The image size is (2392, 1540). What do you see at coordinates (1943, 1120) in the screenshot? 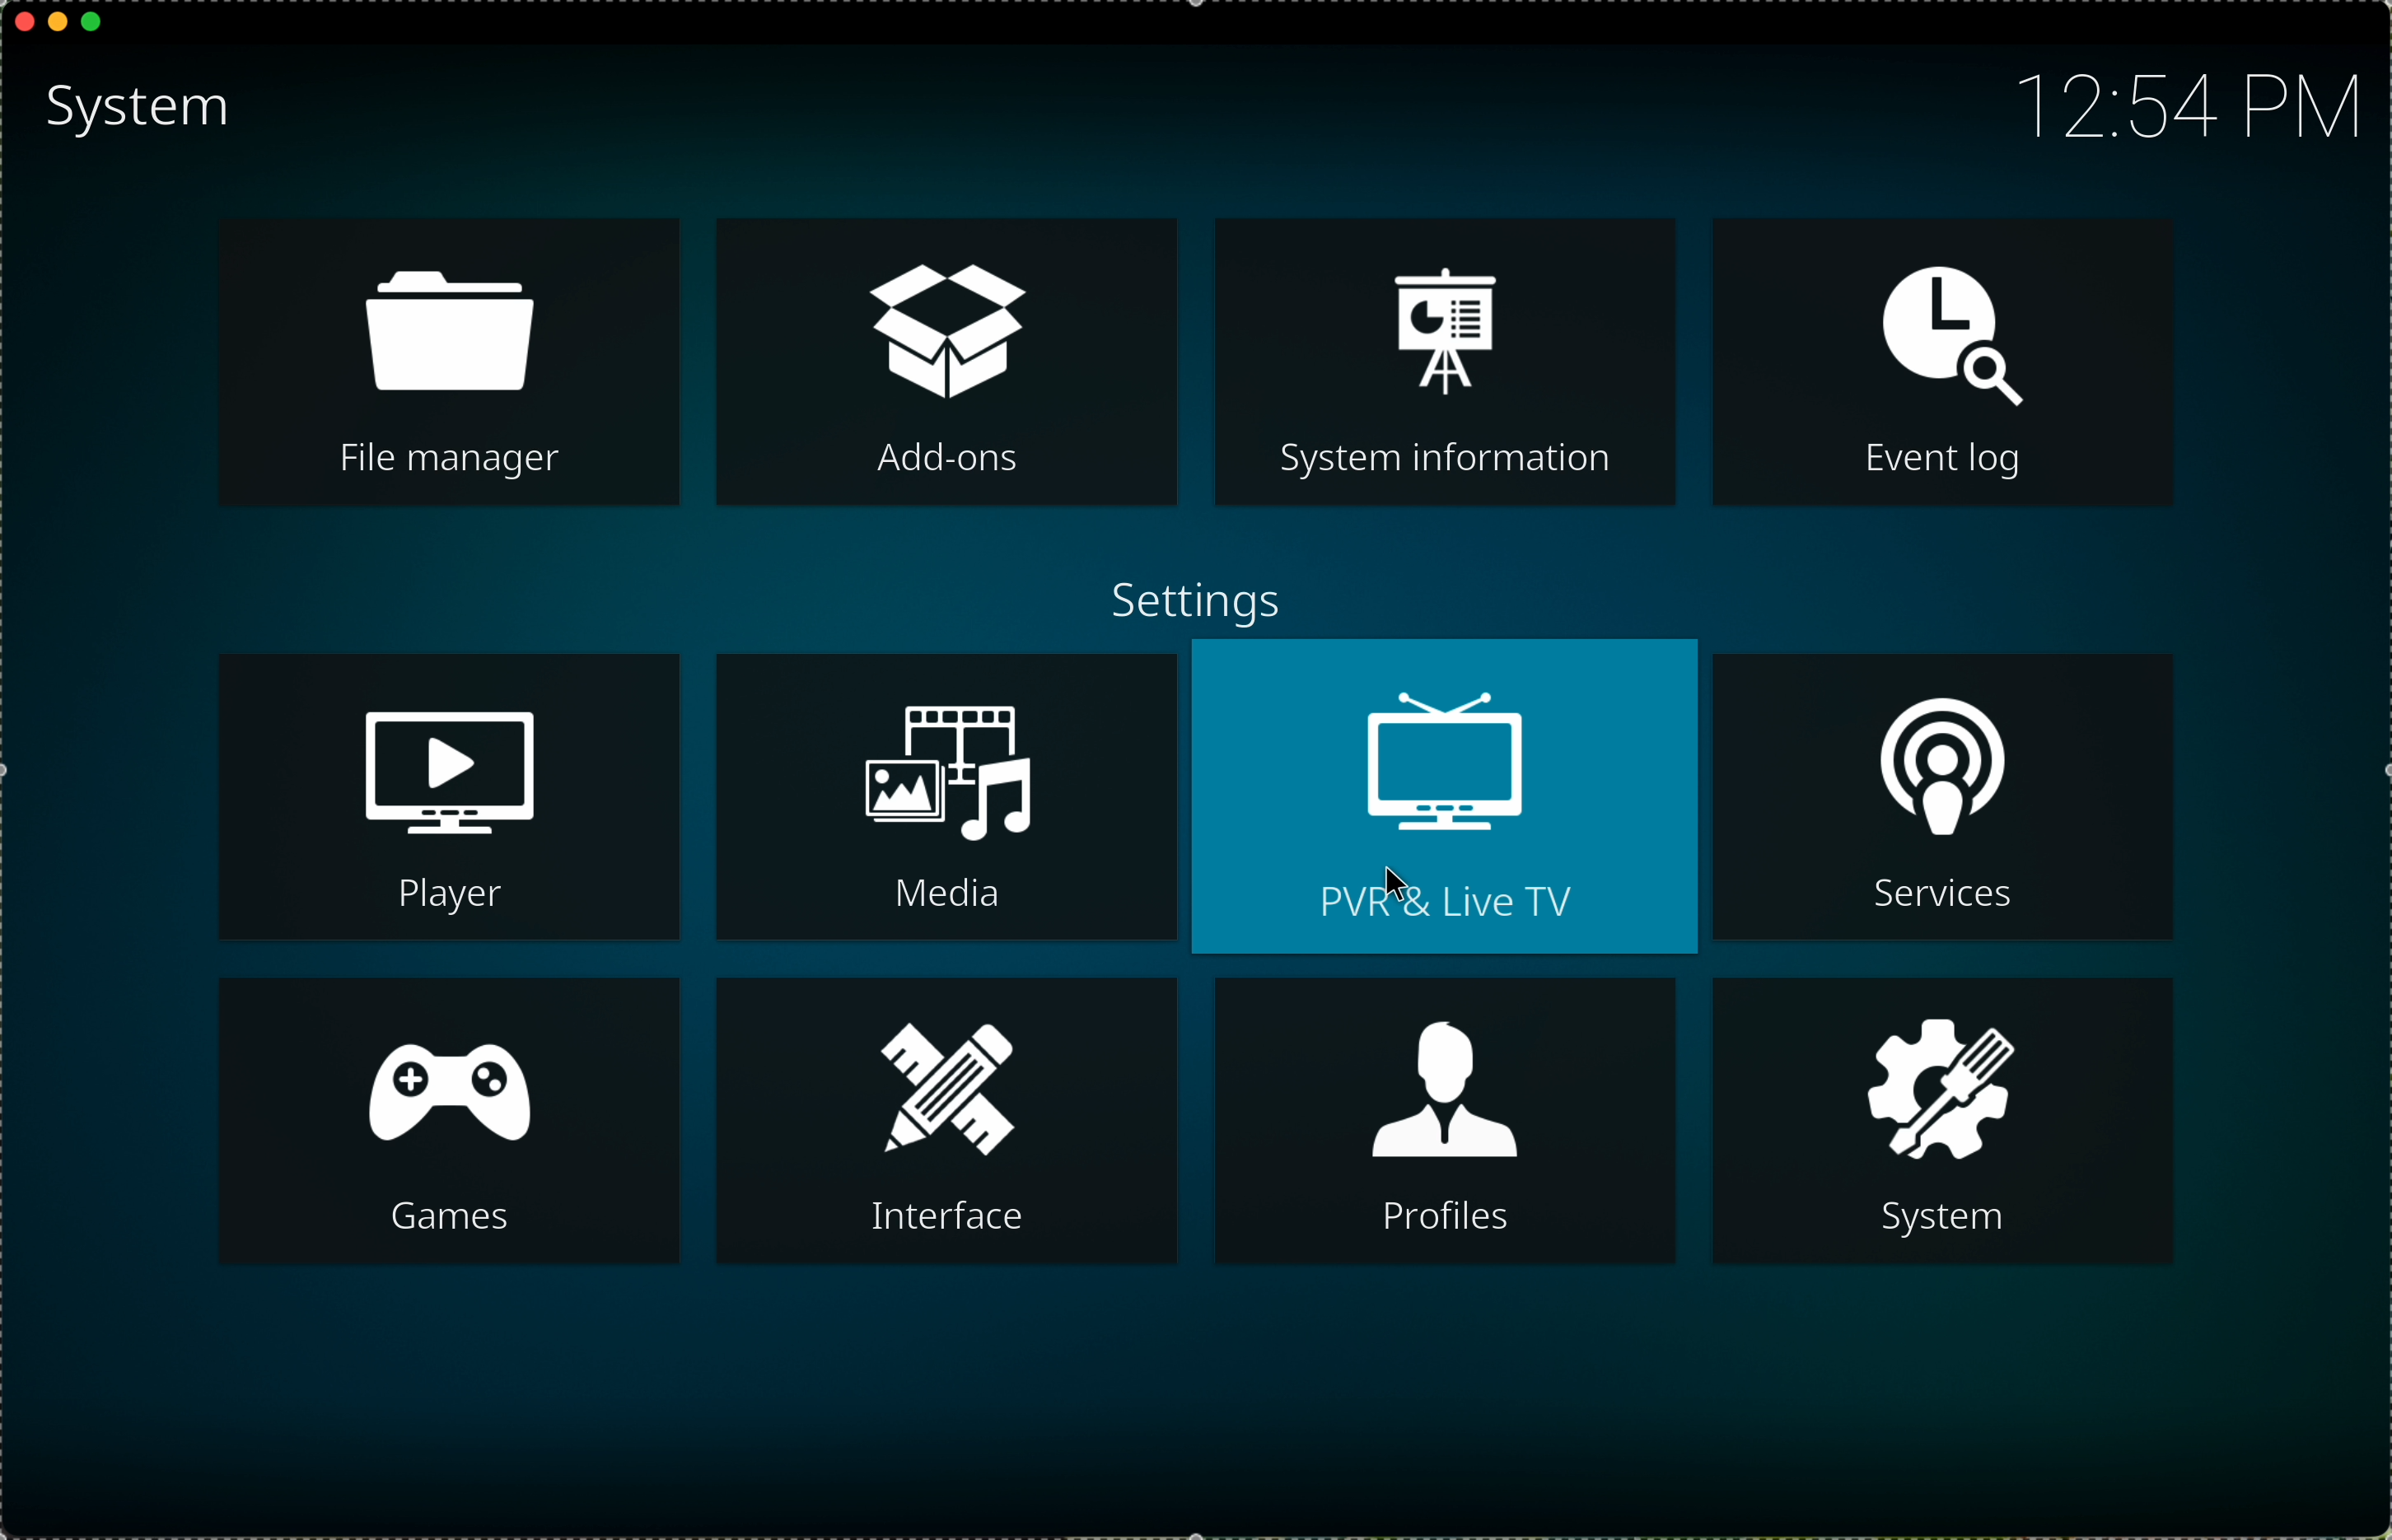
I see `system option` at bounding box center [1943, 1120].